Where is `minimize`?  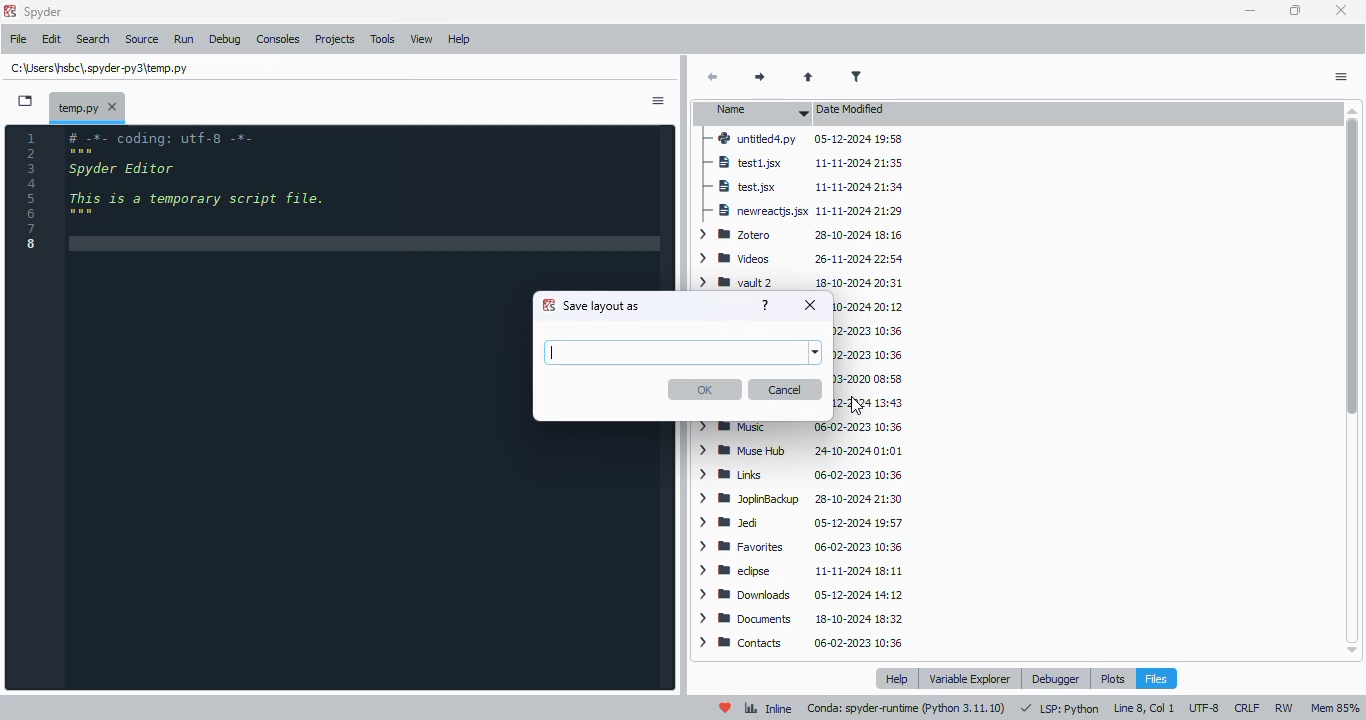 minimize is located at coordinates (1249, 11).